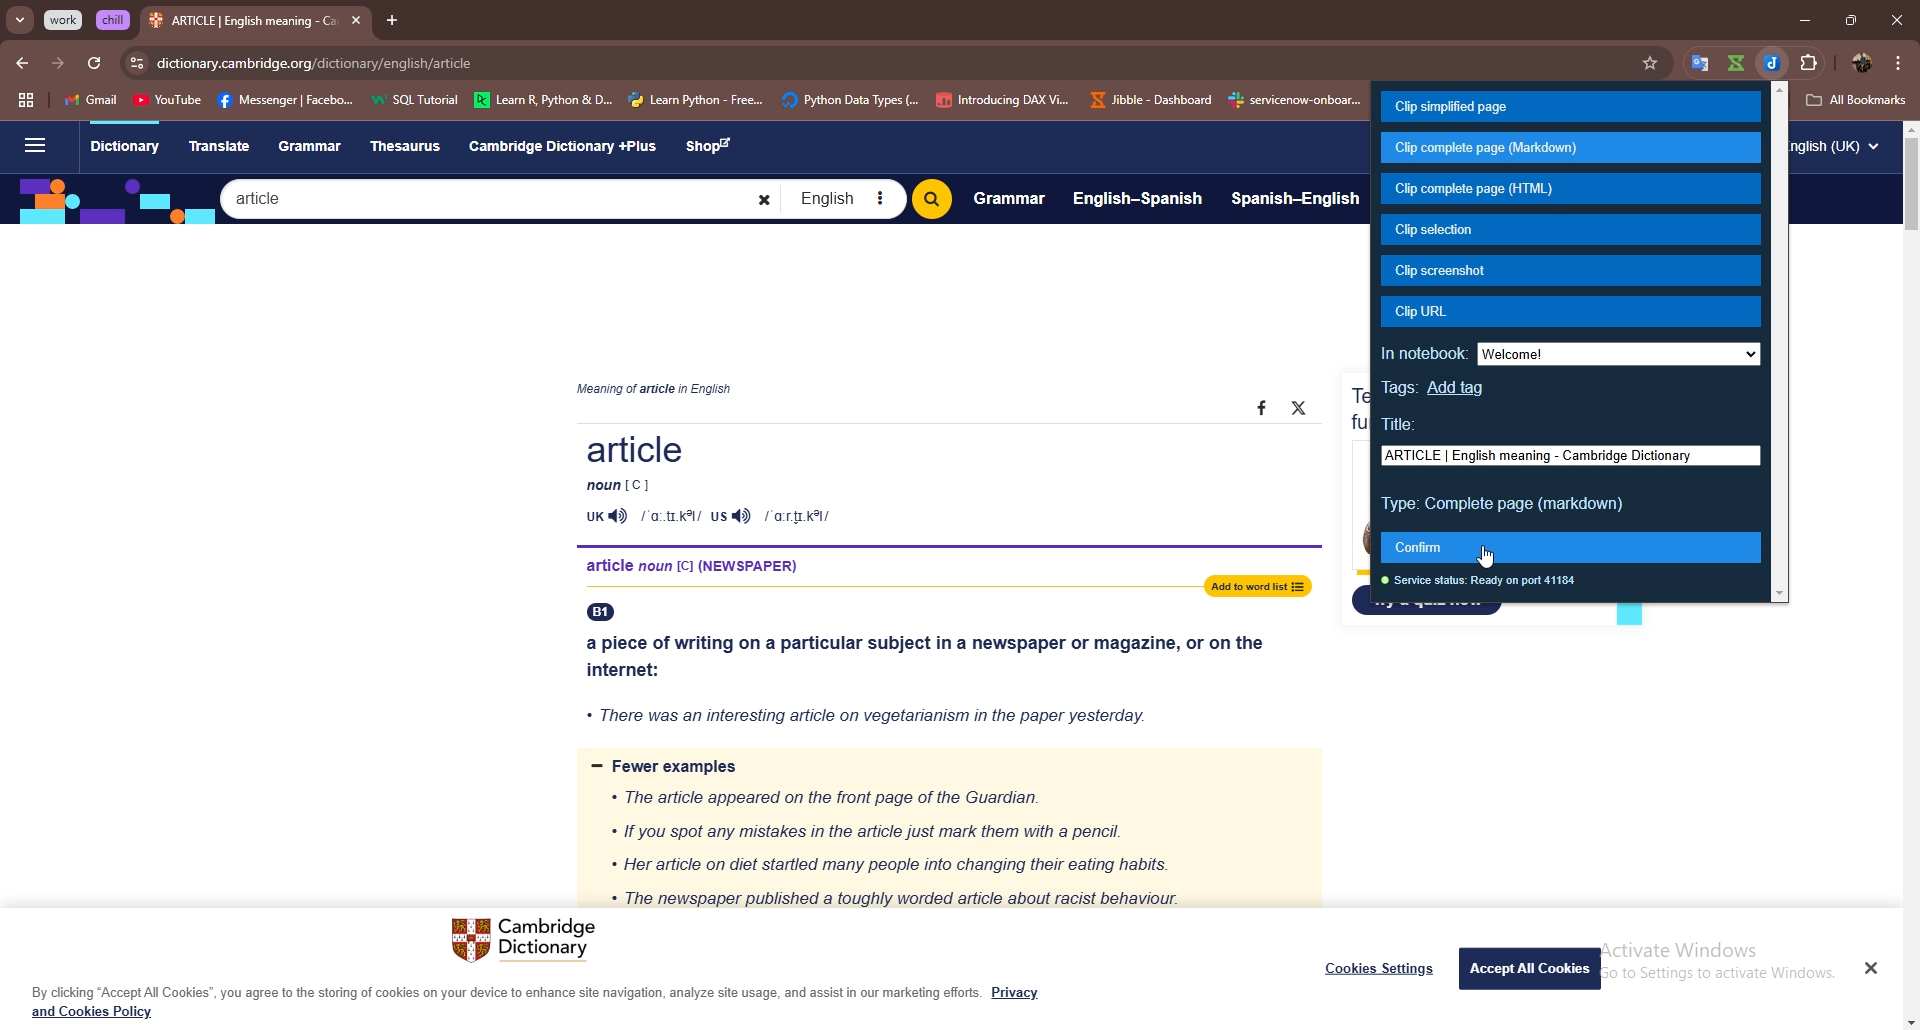 The width and height of the screenshot is (1920, 1030). What do you see at coordinates (1399, 388) in the screenshot?
I see `tags` at bounding box center [1399, 388].